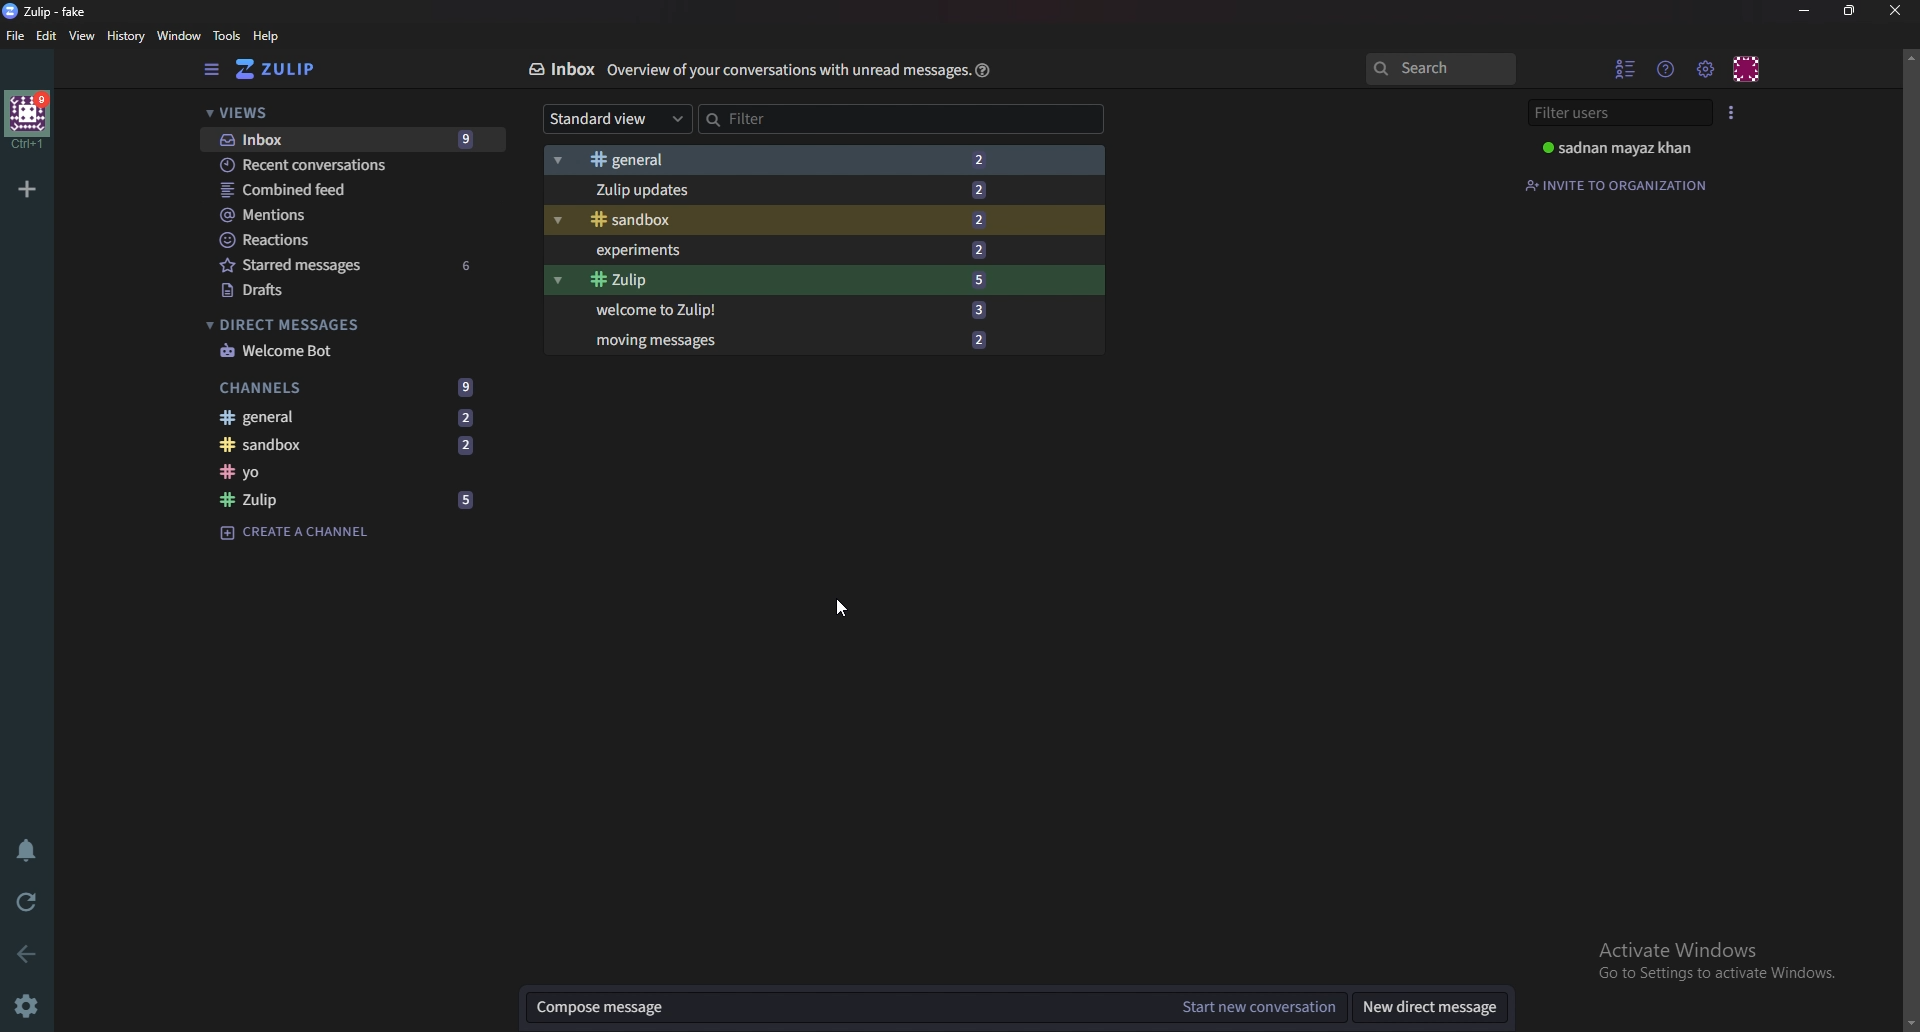 Image resolution: width=1920 pixels, height=1032 pixels. I want to click on Filter users, so click(1618, 113).